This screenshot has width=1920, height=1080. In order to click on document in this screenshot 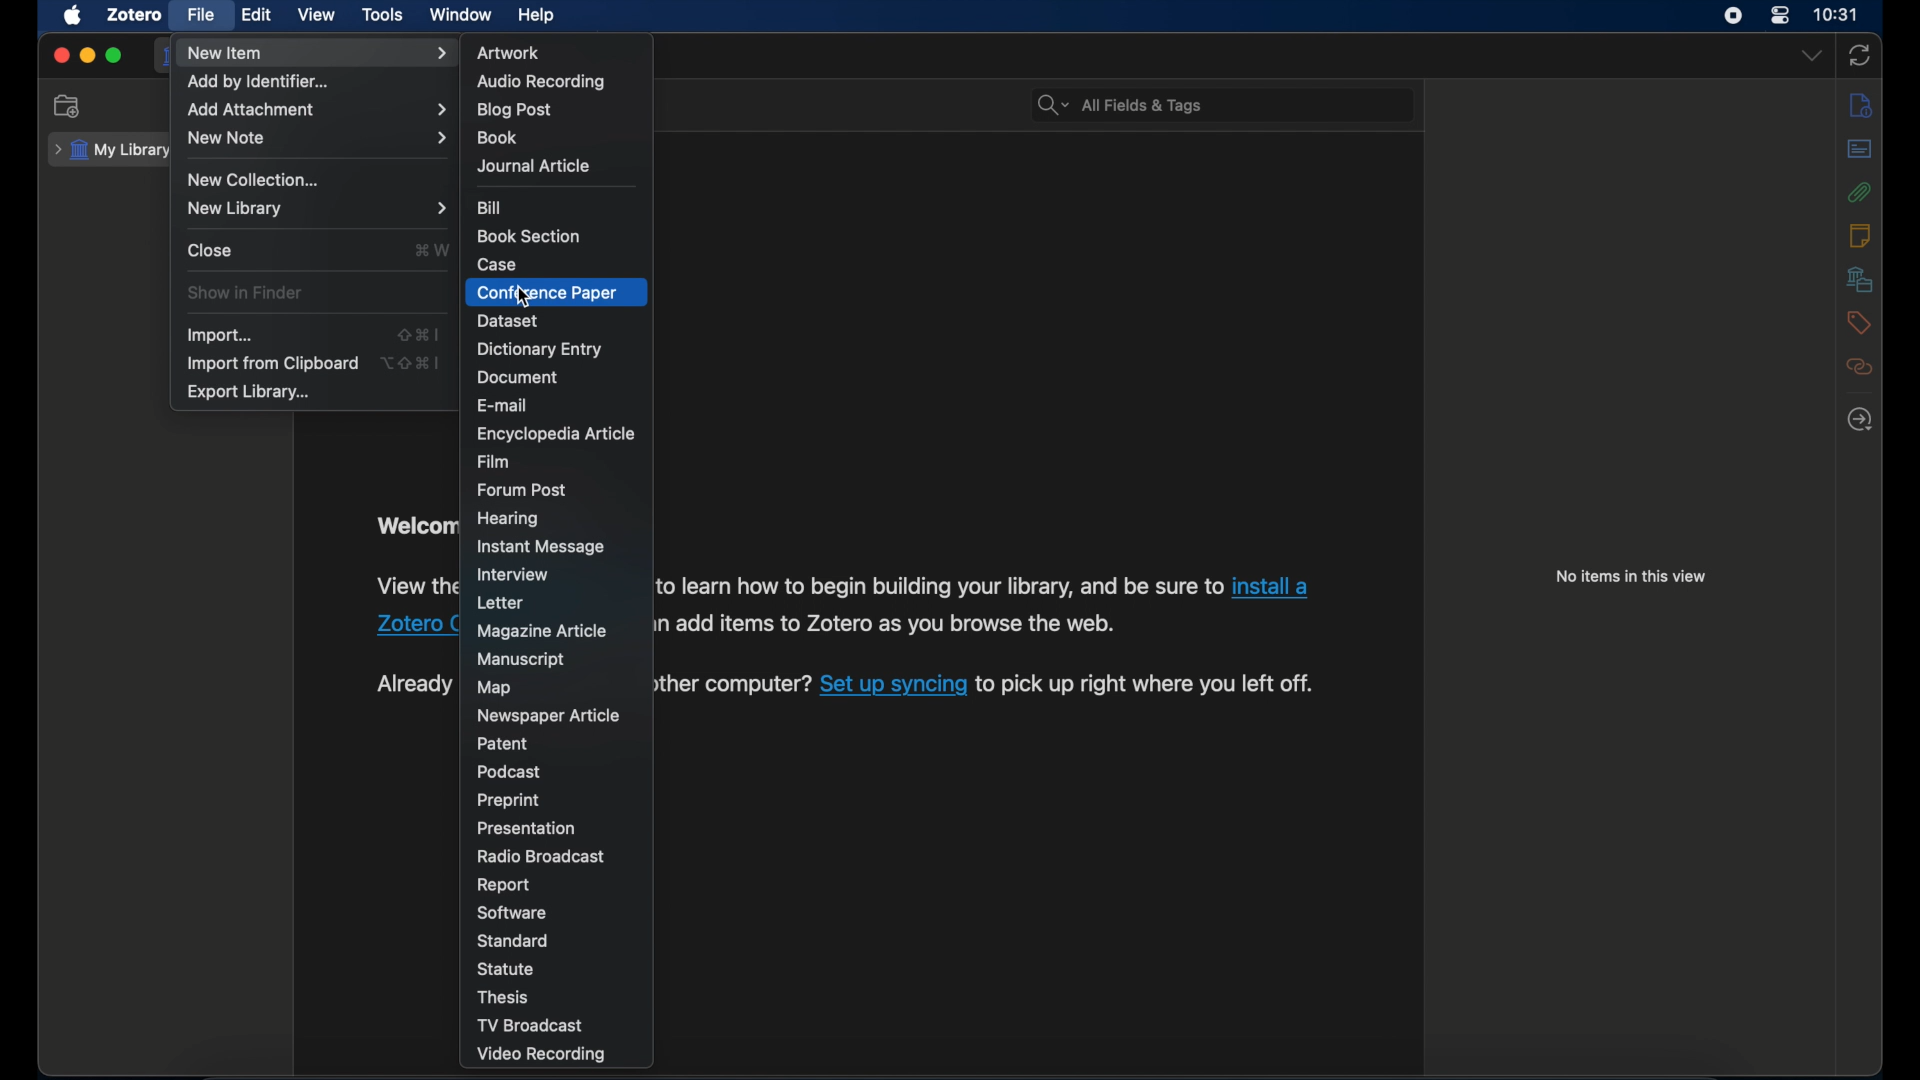, I will do `click(518, 377)`.